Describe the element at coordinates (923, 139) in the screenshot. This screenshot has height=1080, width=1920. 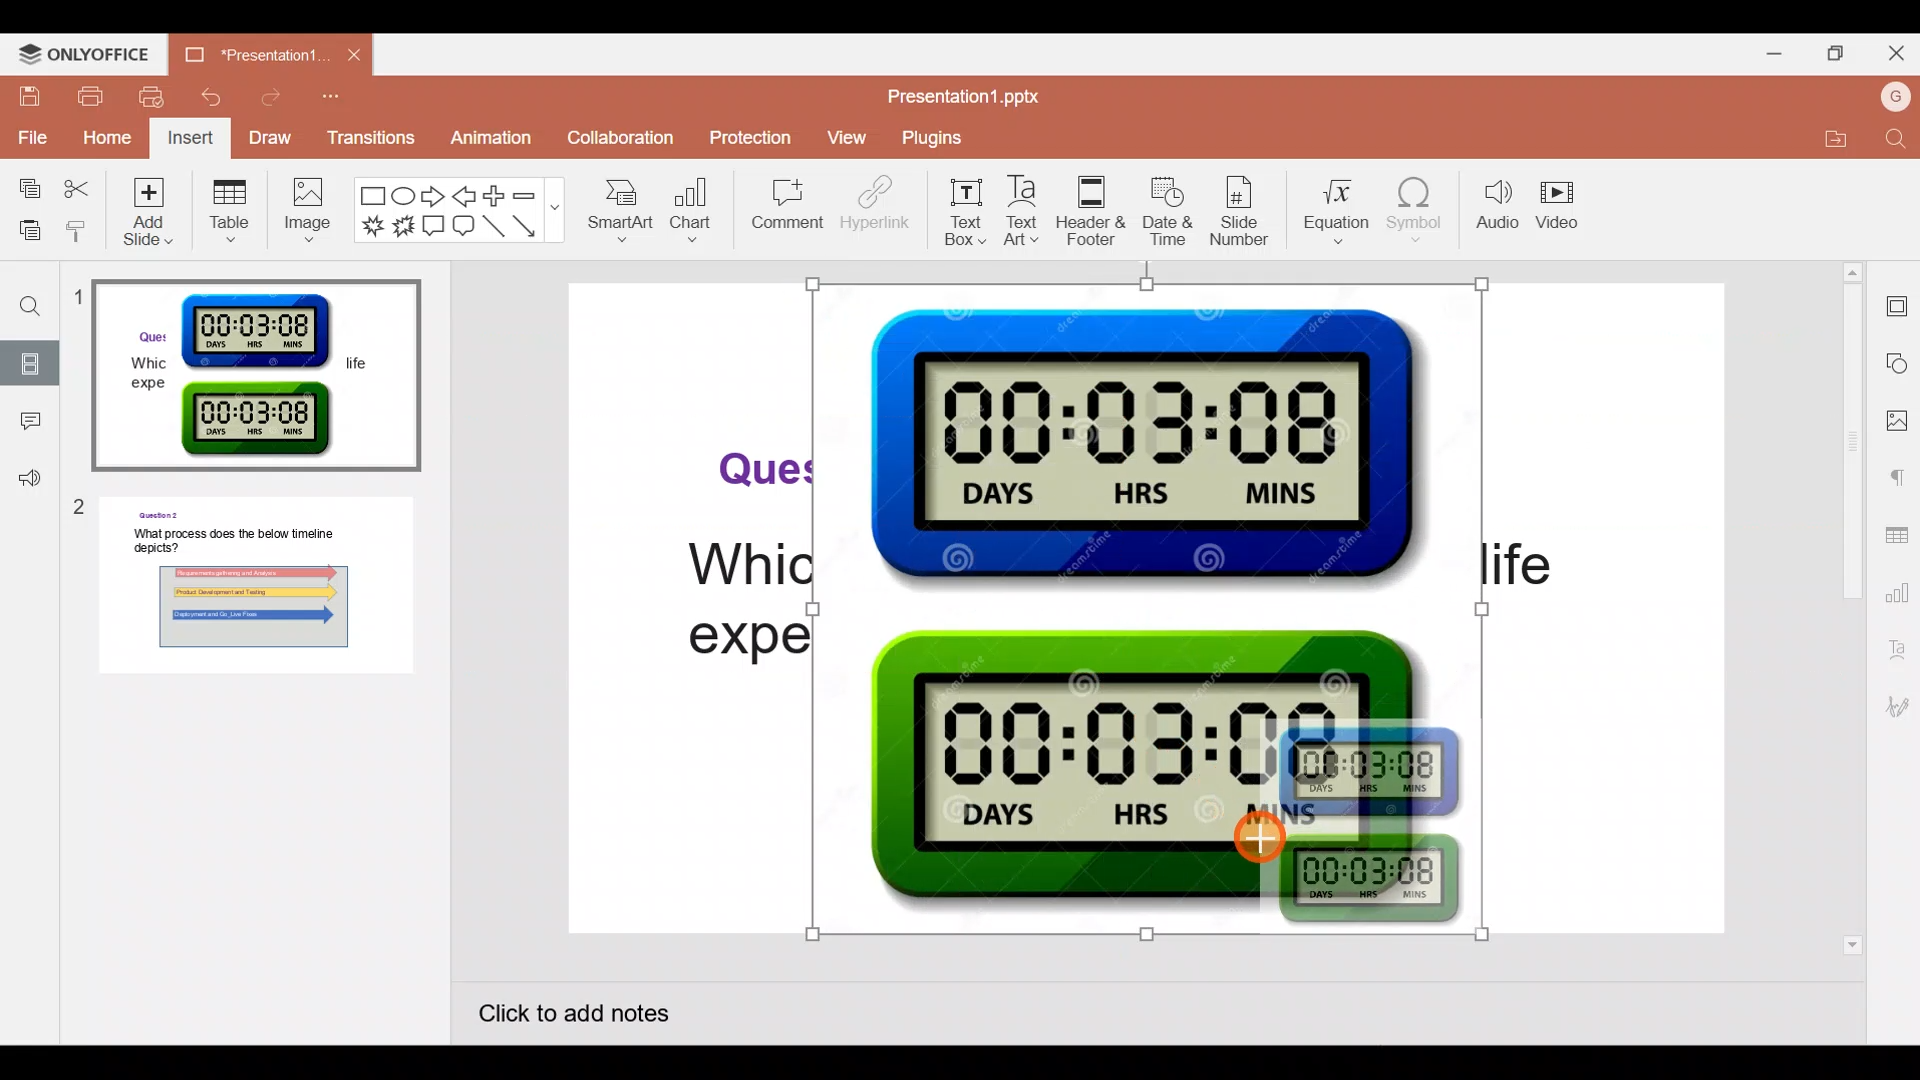
I see `Plugins` at that location.